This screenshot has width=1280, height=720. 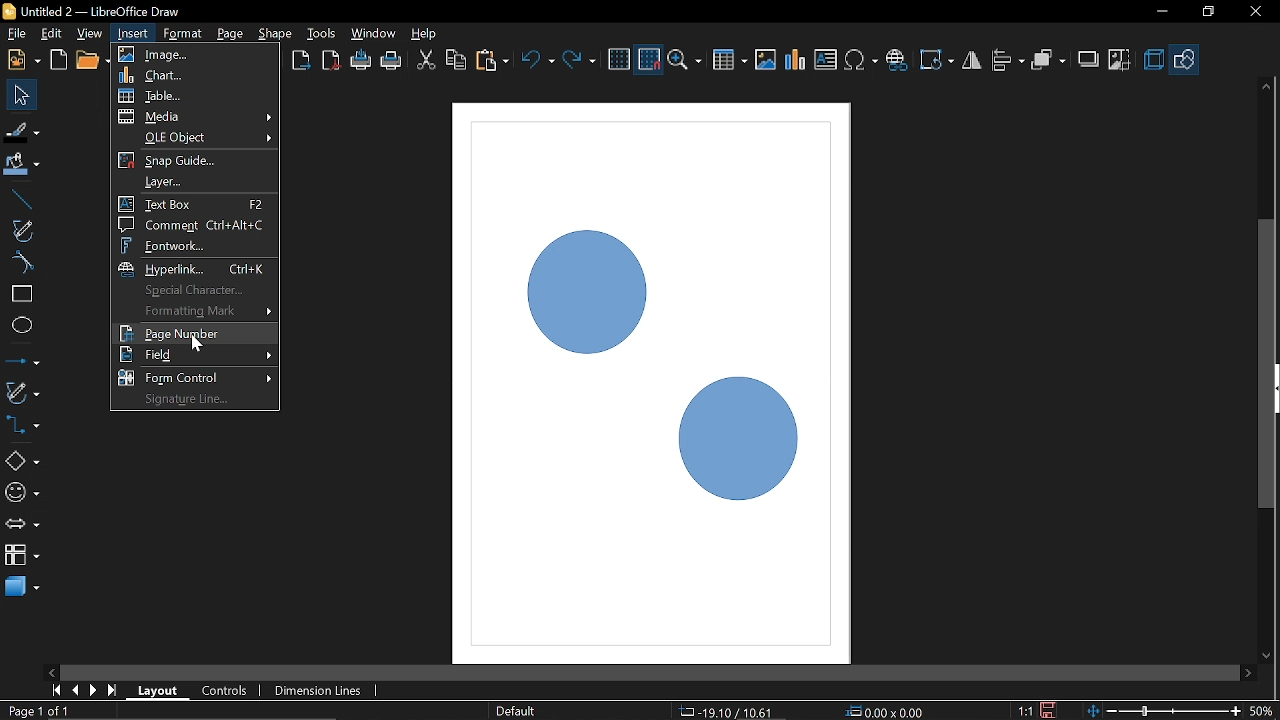 What do you see at coordinates (826, 60) in the screenshot?
I see `Text` at bounding box center [826, 60].